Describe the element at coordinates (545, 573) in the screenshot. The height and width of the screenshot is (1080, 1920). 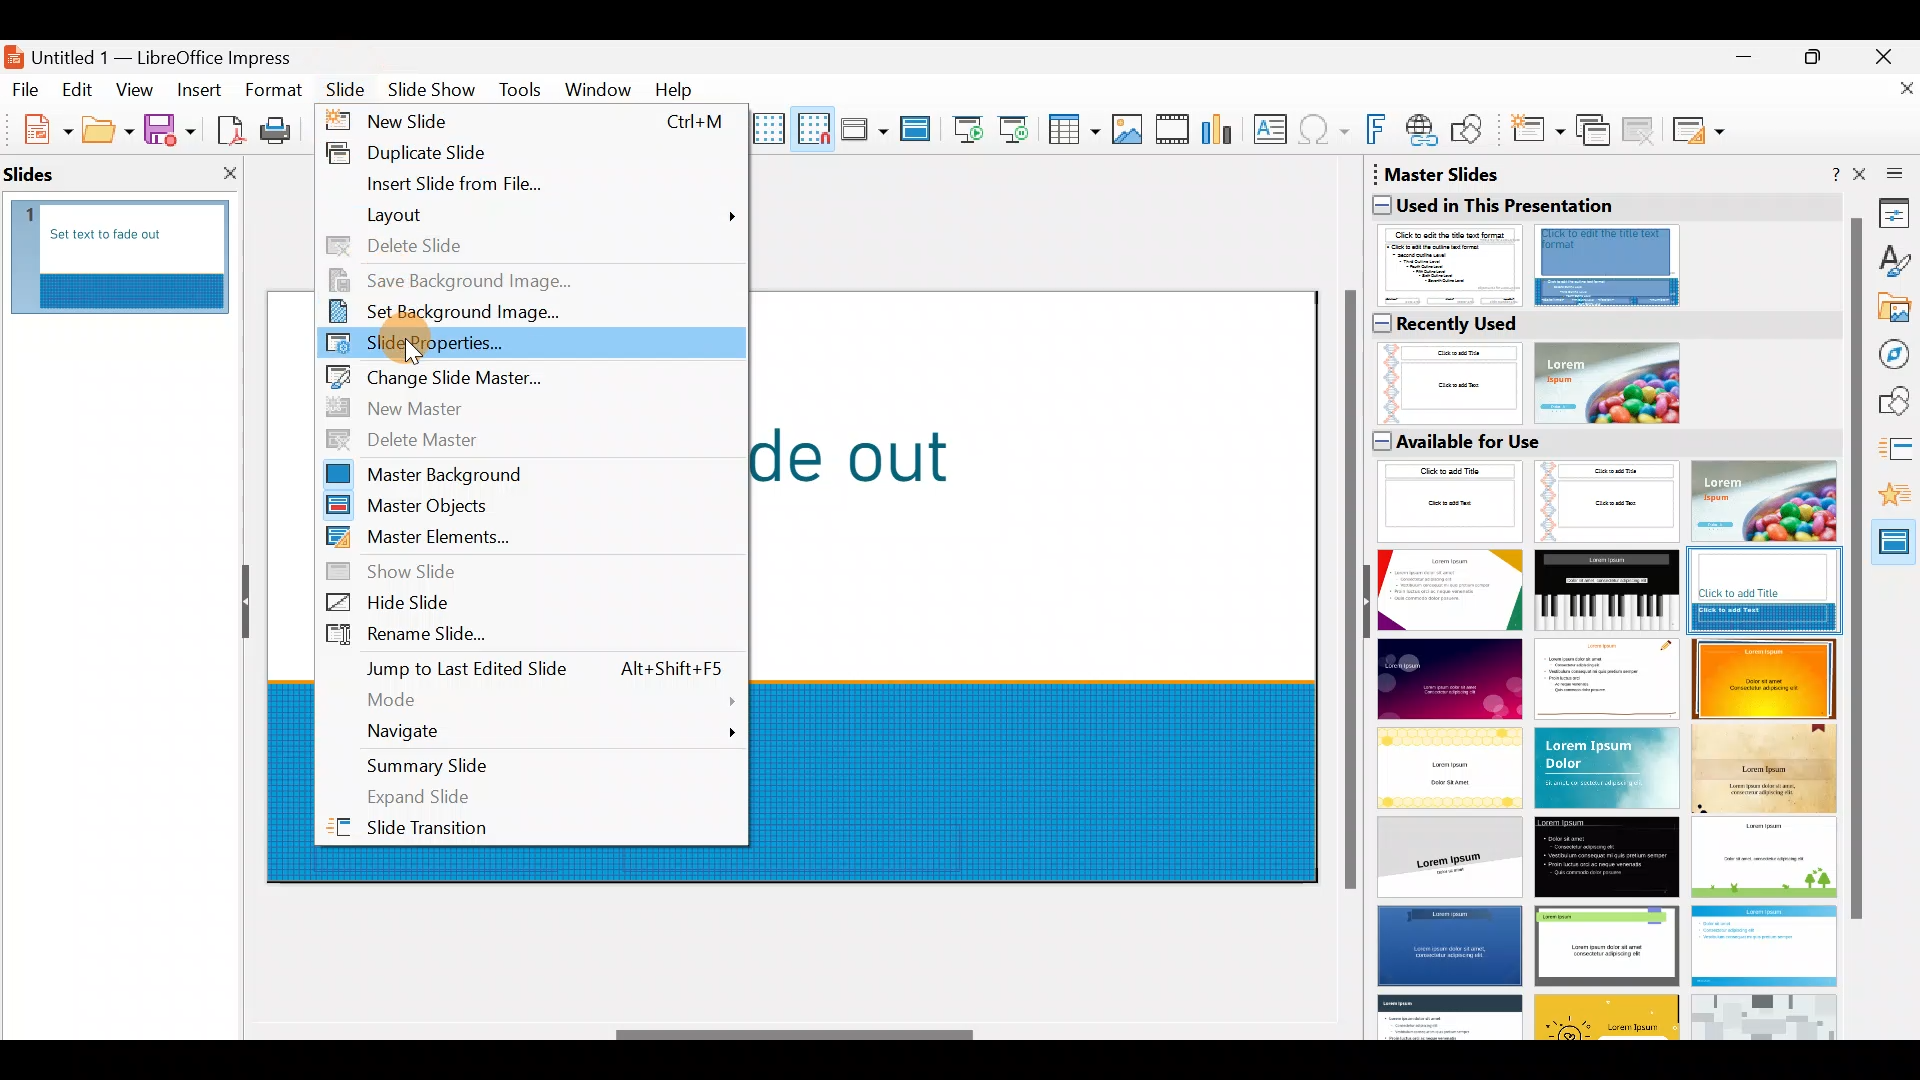
I see `Show slide` at that location.